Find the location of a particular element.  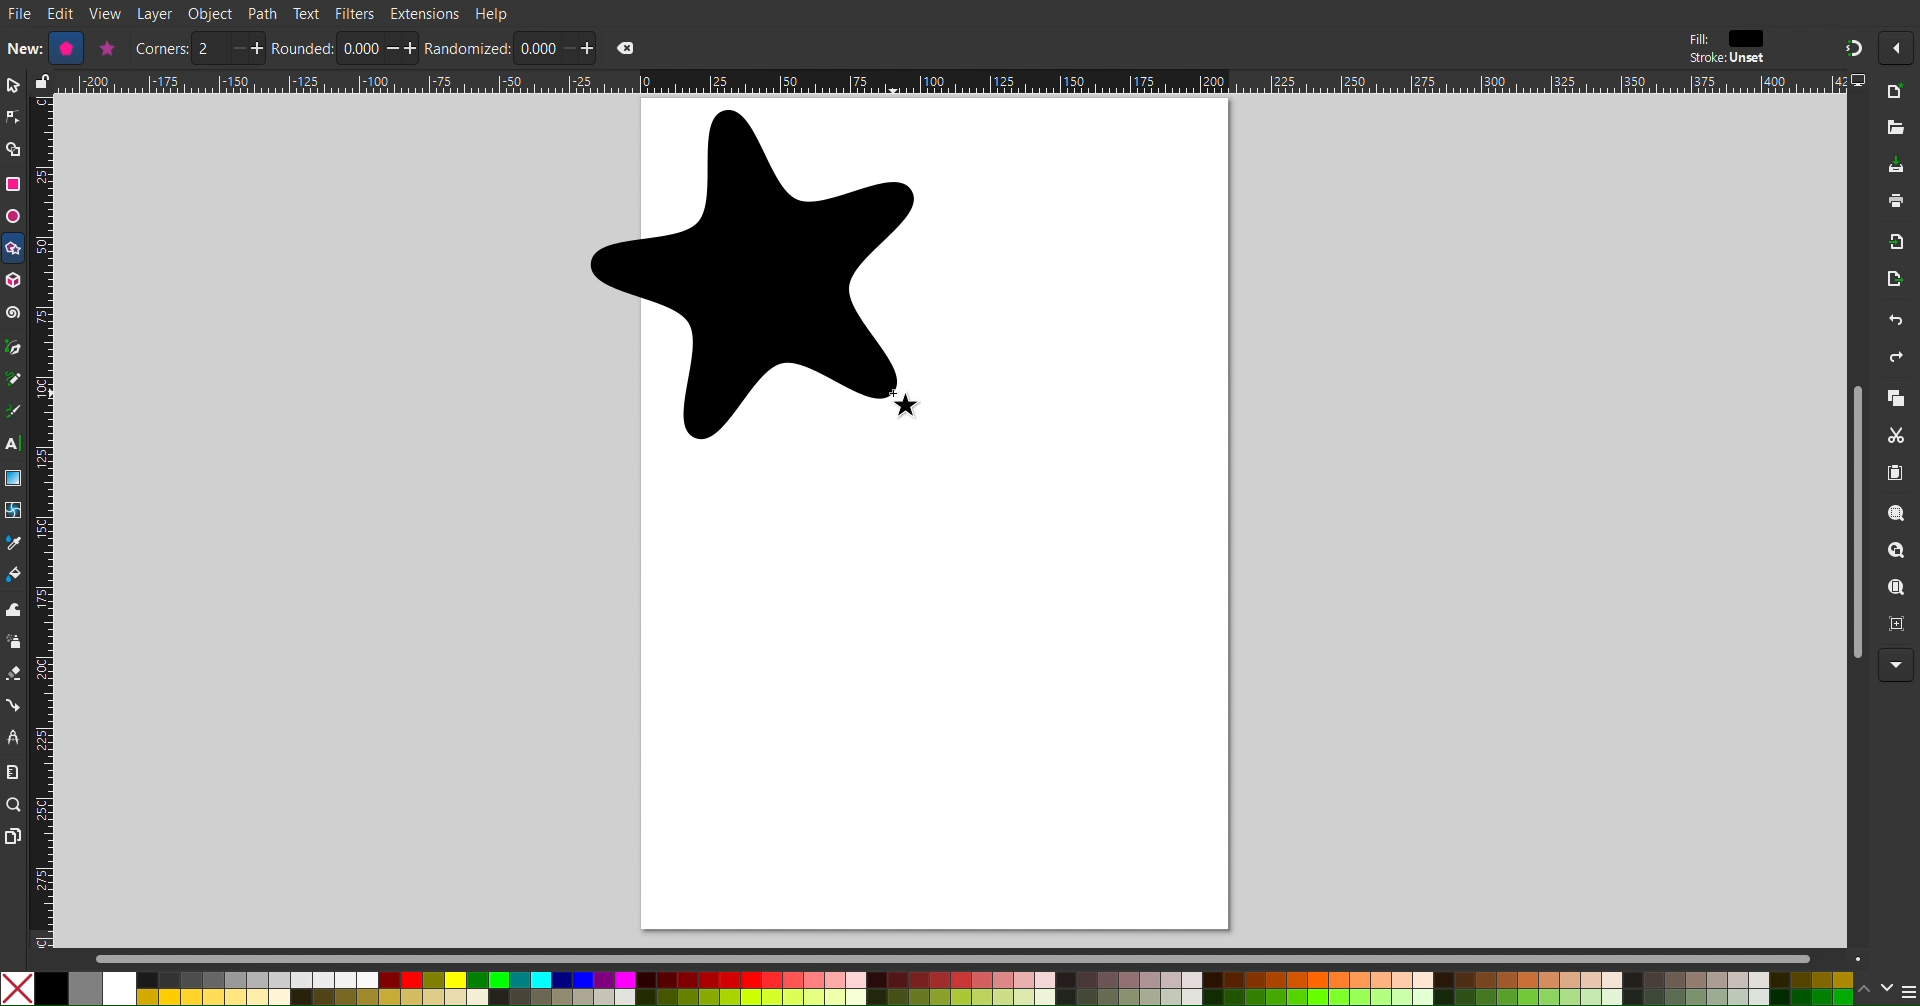

0 is located at coordinates (360, 49).